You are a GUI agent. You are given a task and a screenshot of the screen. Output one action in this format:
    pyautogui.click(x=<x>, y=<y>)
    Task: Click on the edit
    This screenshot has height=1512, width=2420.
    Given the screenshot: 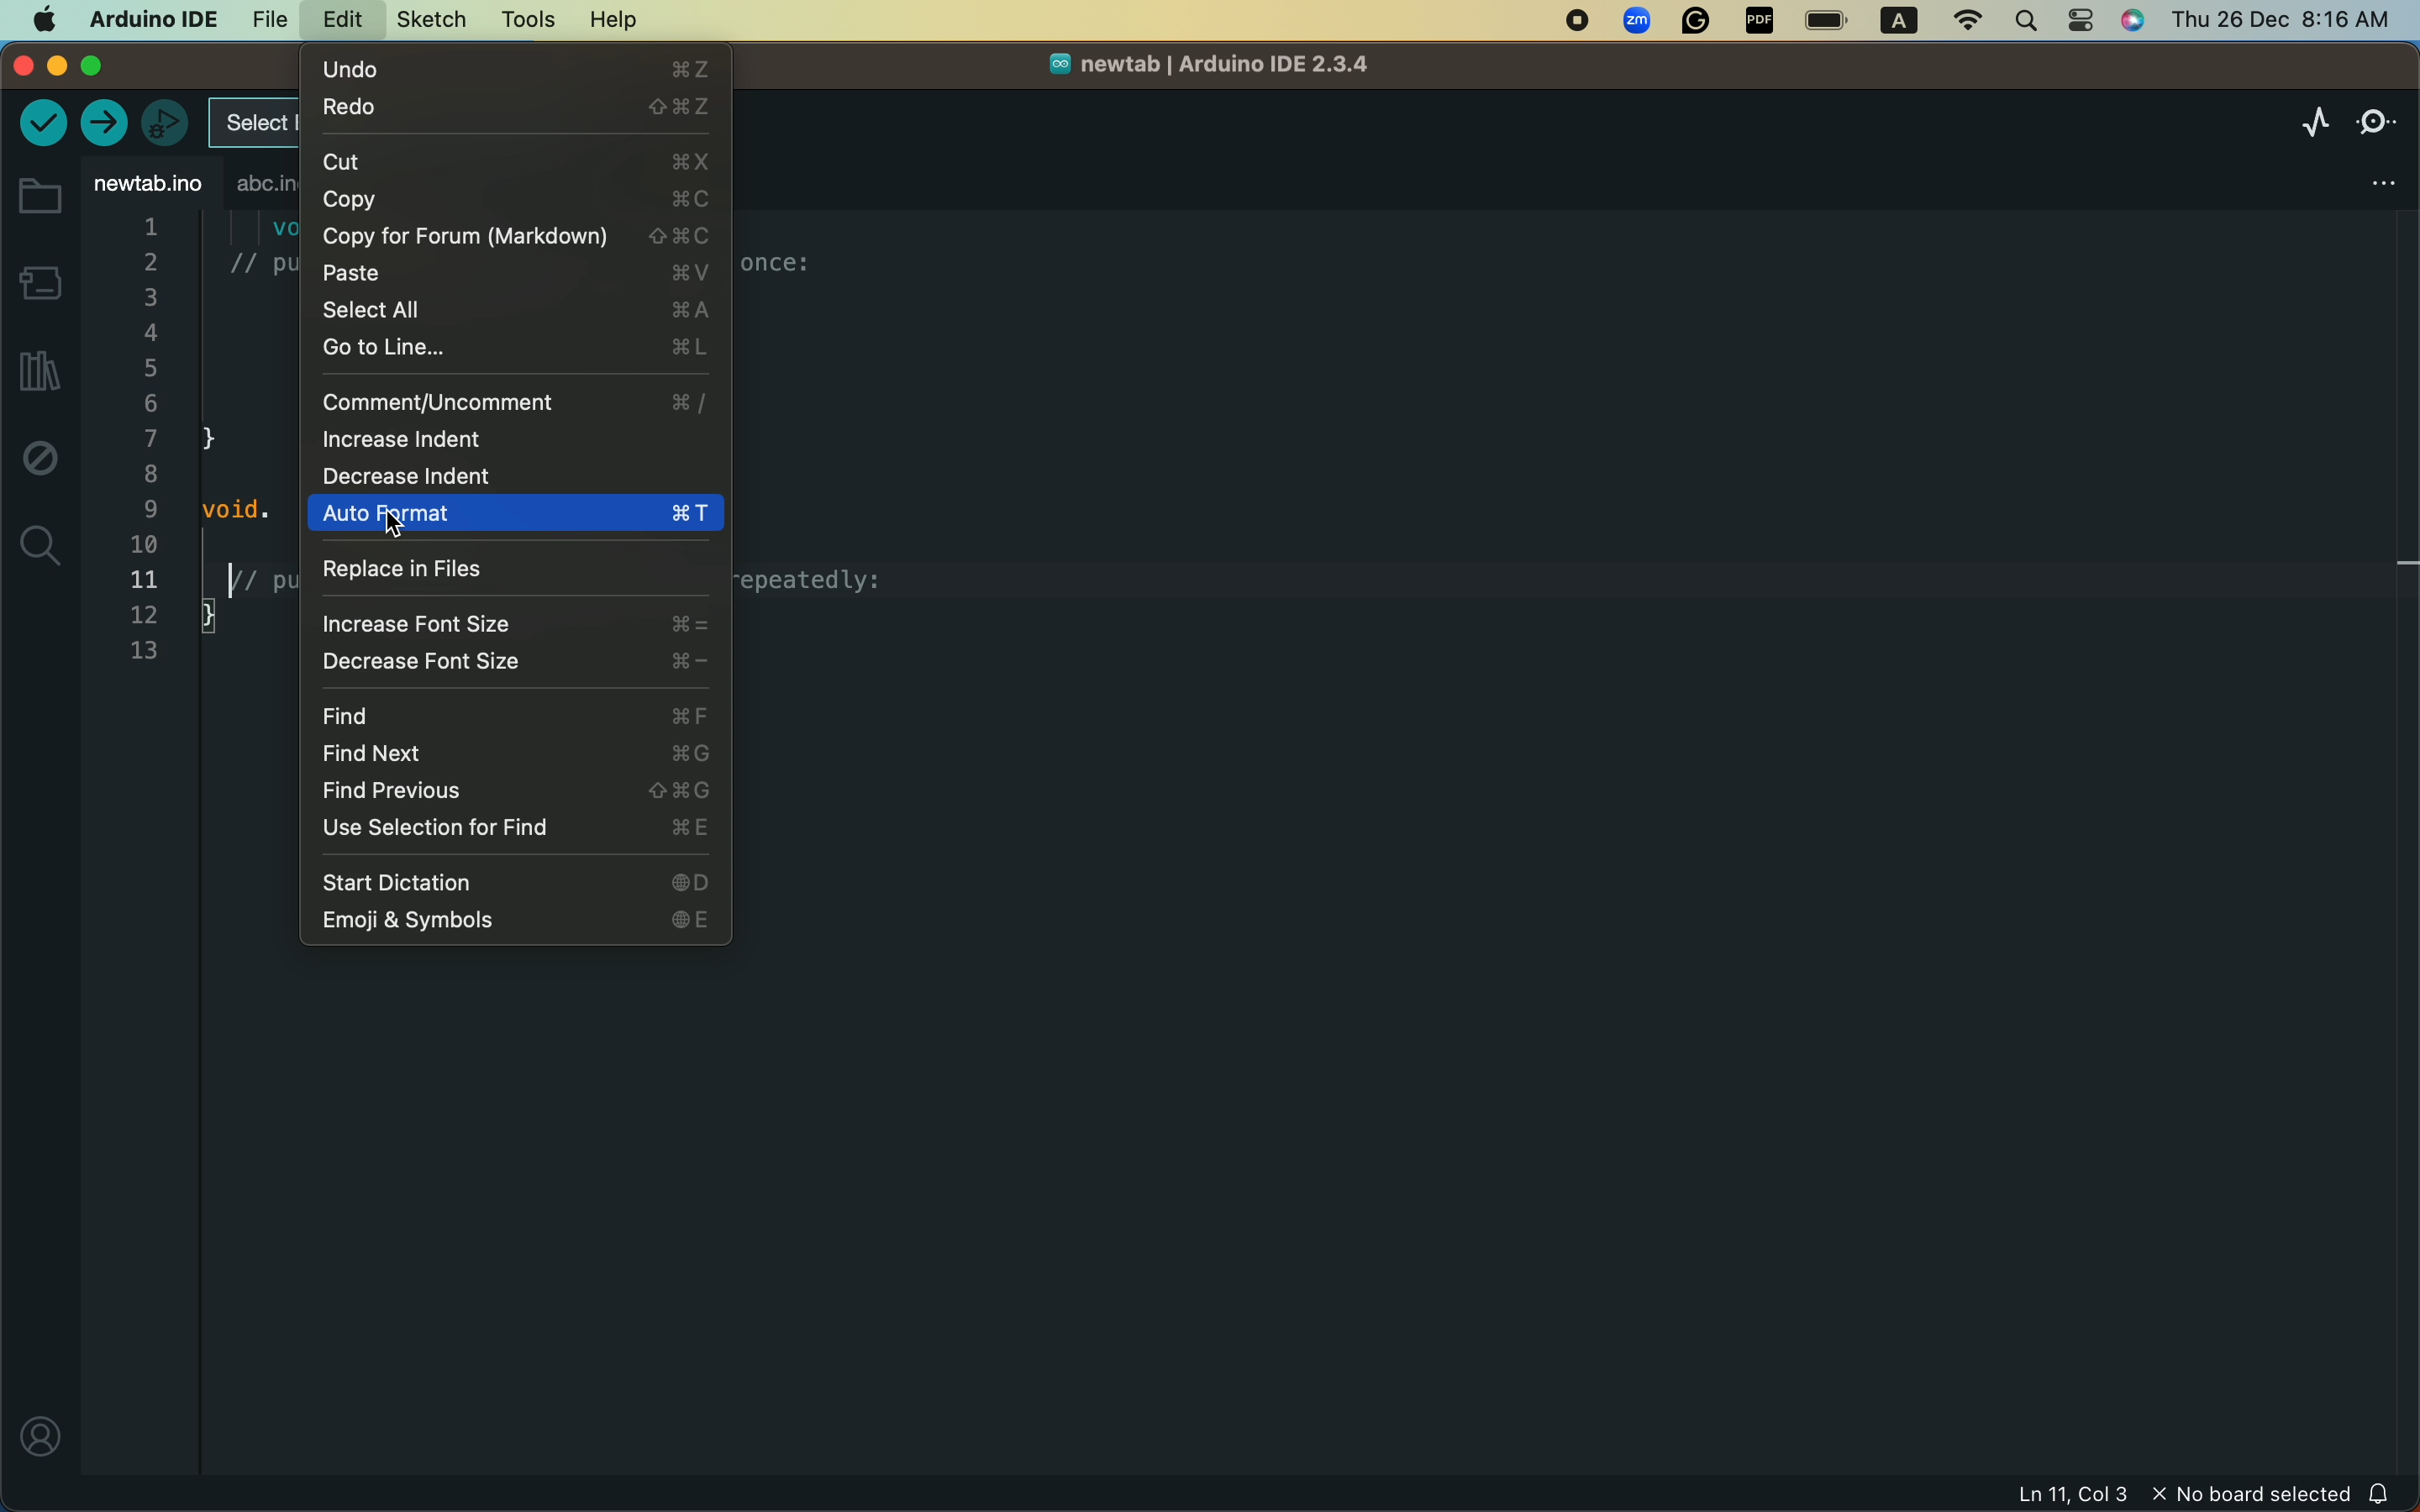 What is the action you would take?
    pyautogui.click(x=335, y=22)
    